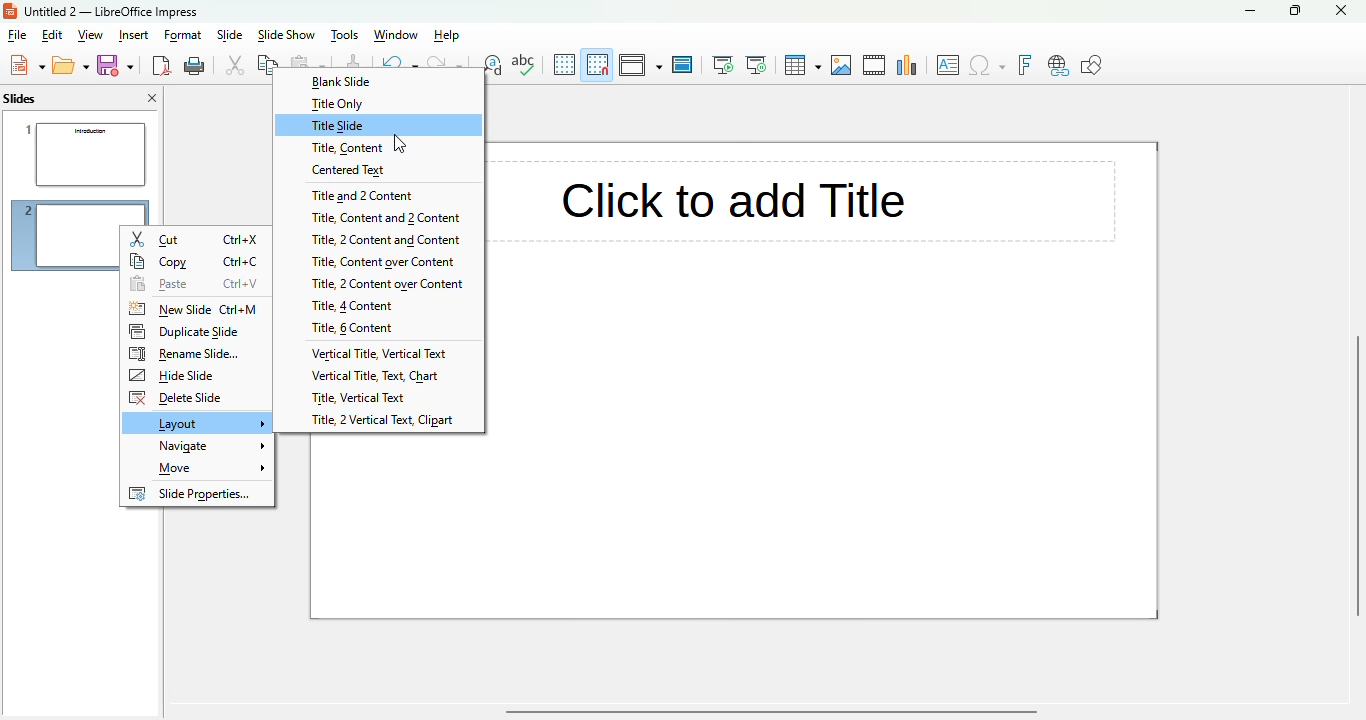  Describe the element at coordinates (286, 35) in the screenshot. I see `slide show` at that location.